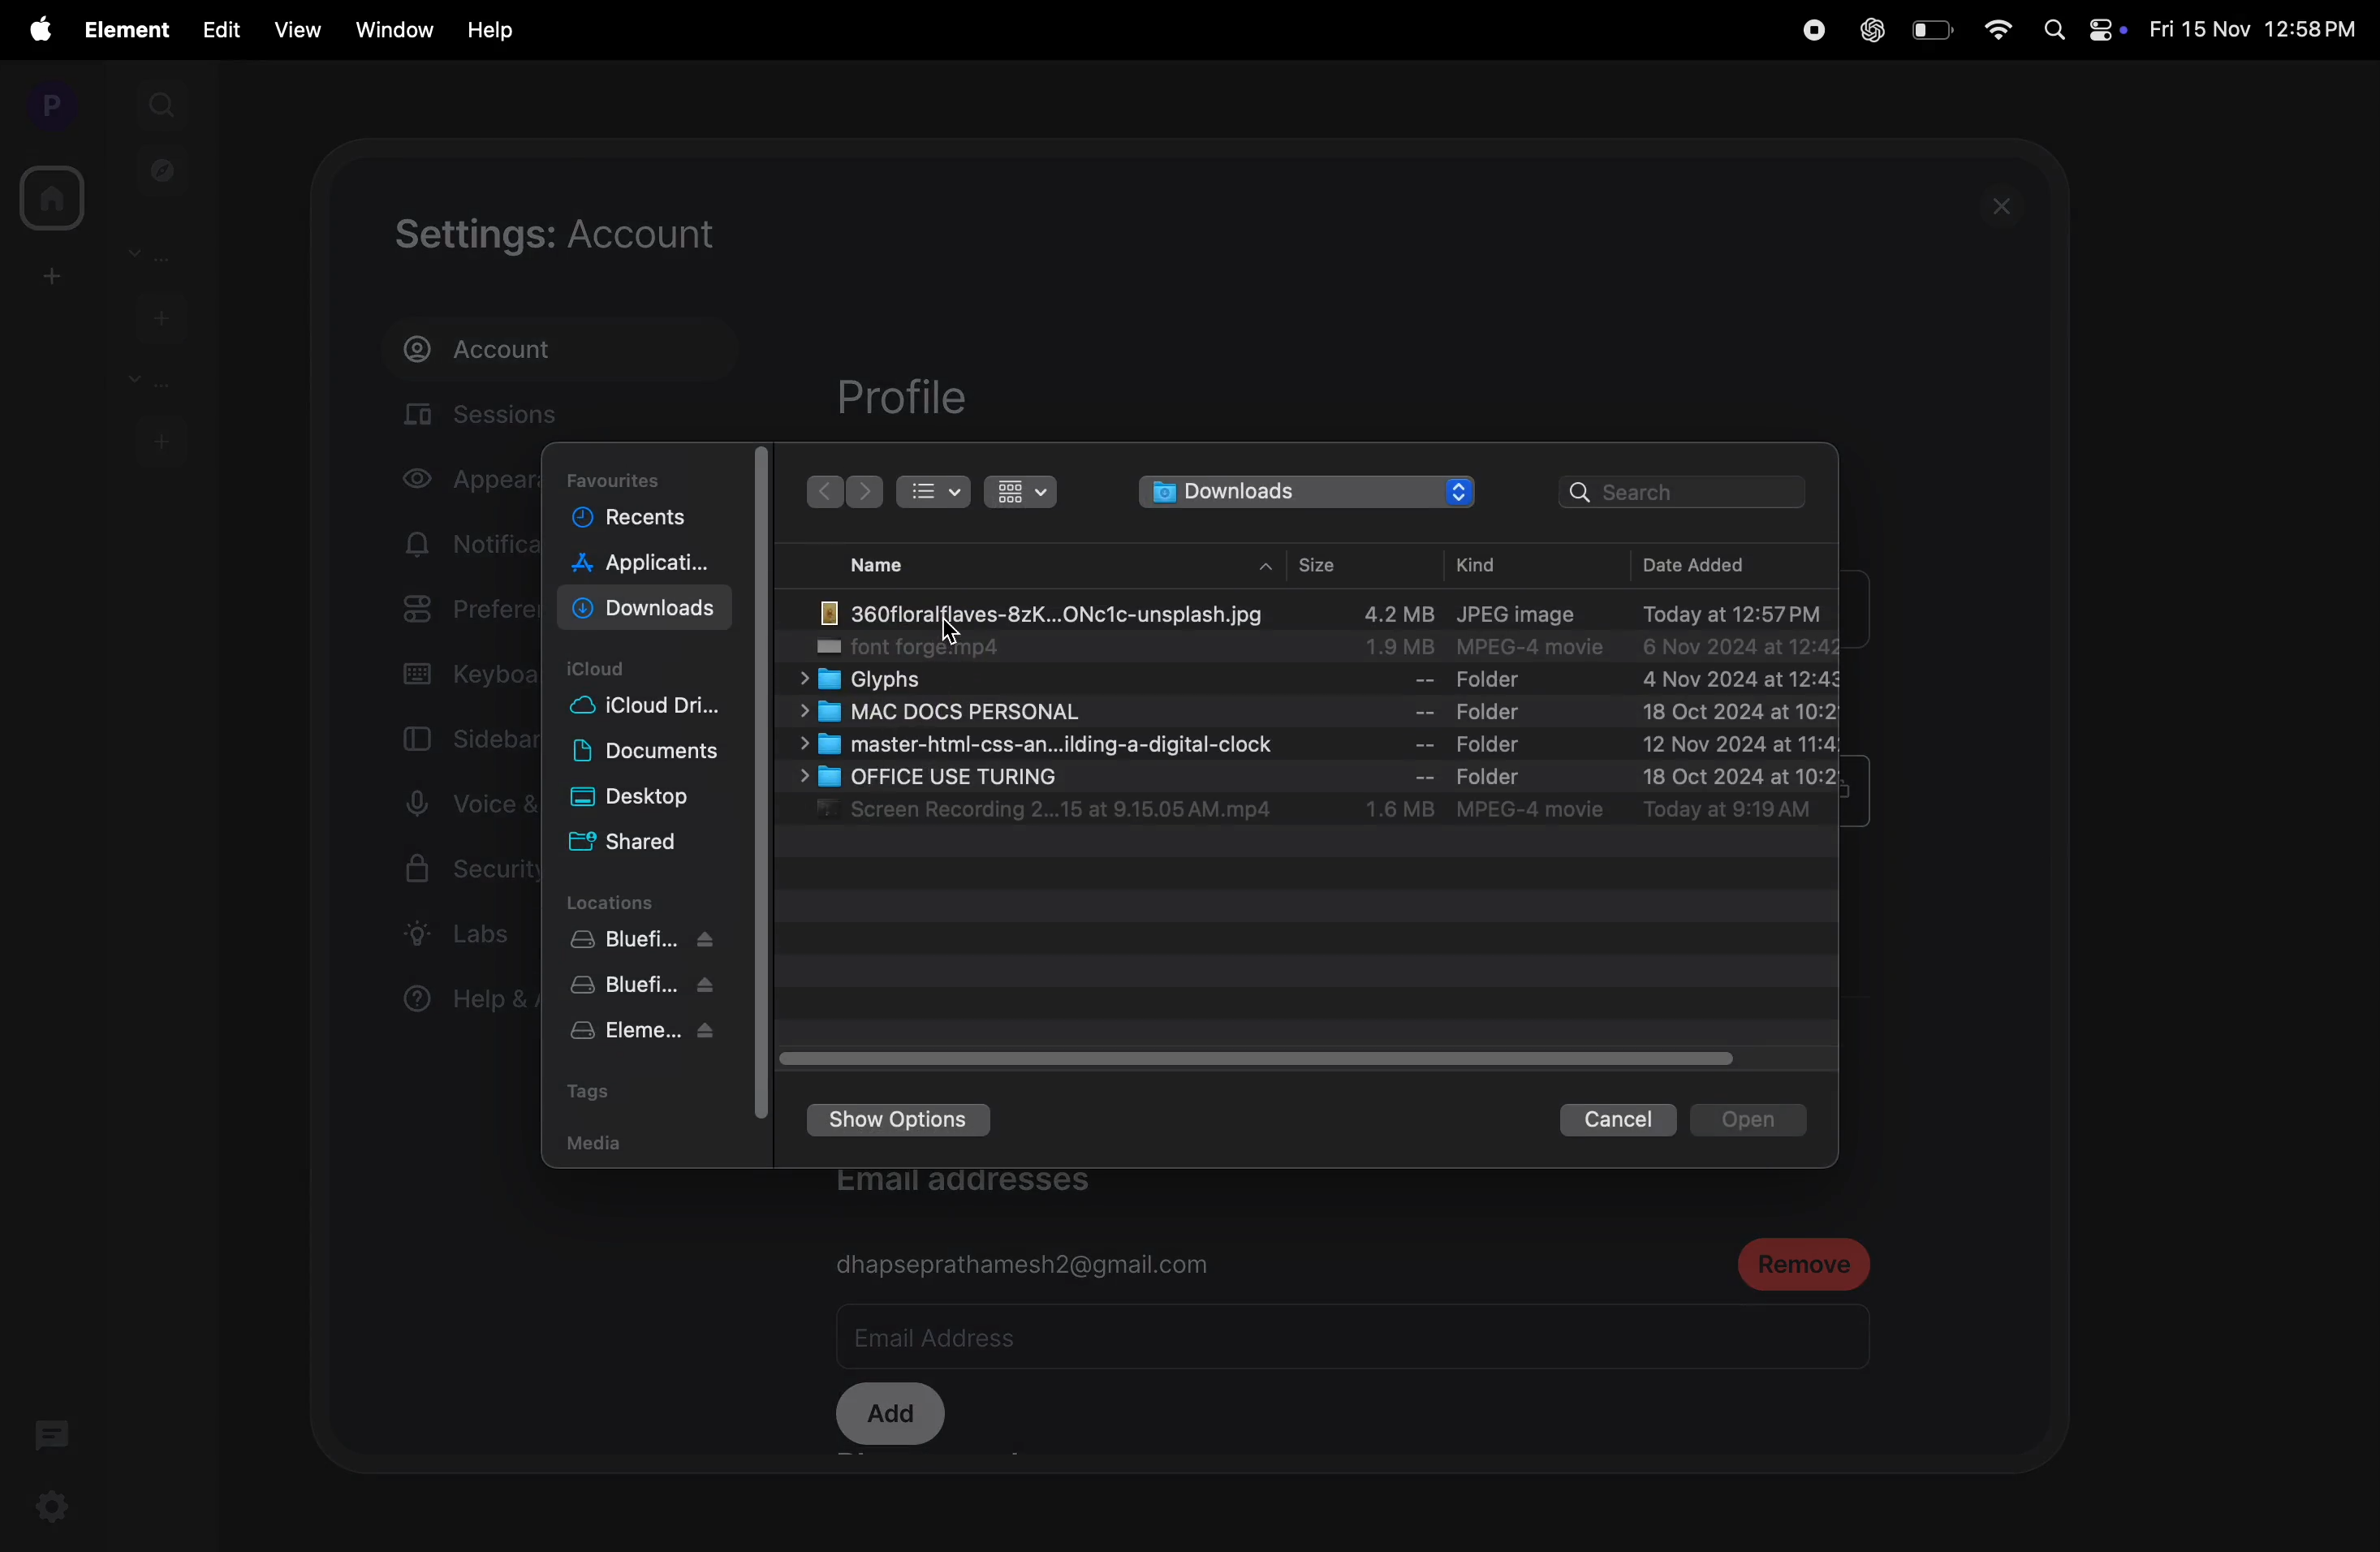 This screenshot has width=2380, height=1552. I want to click on kind, so click(1485, 562).